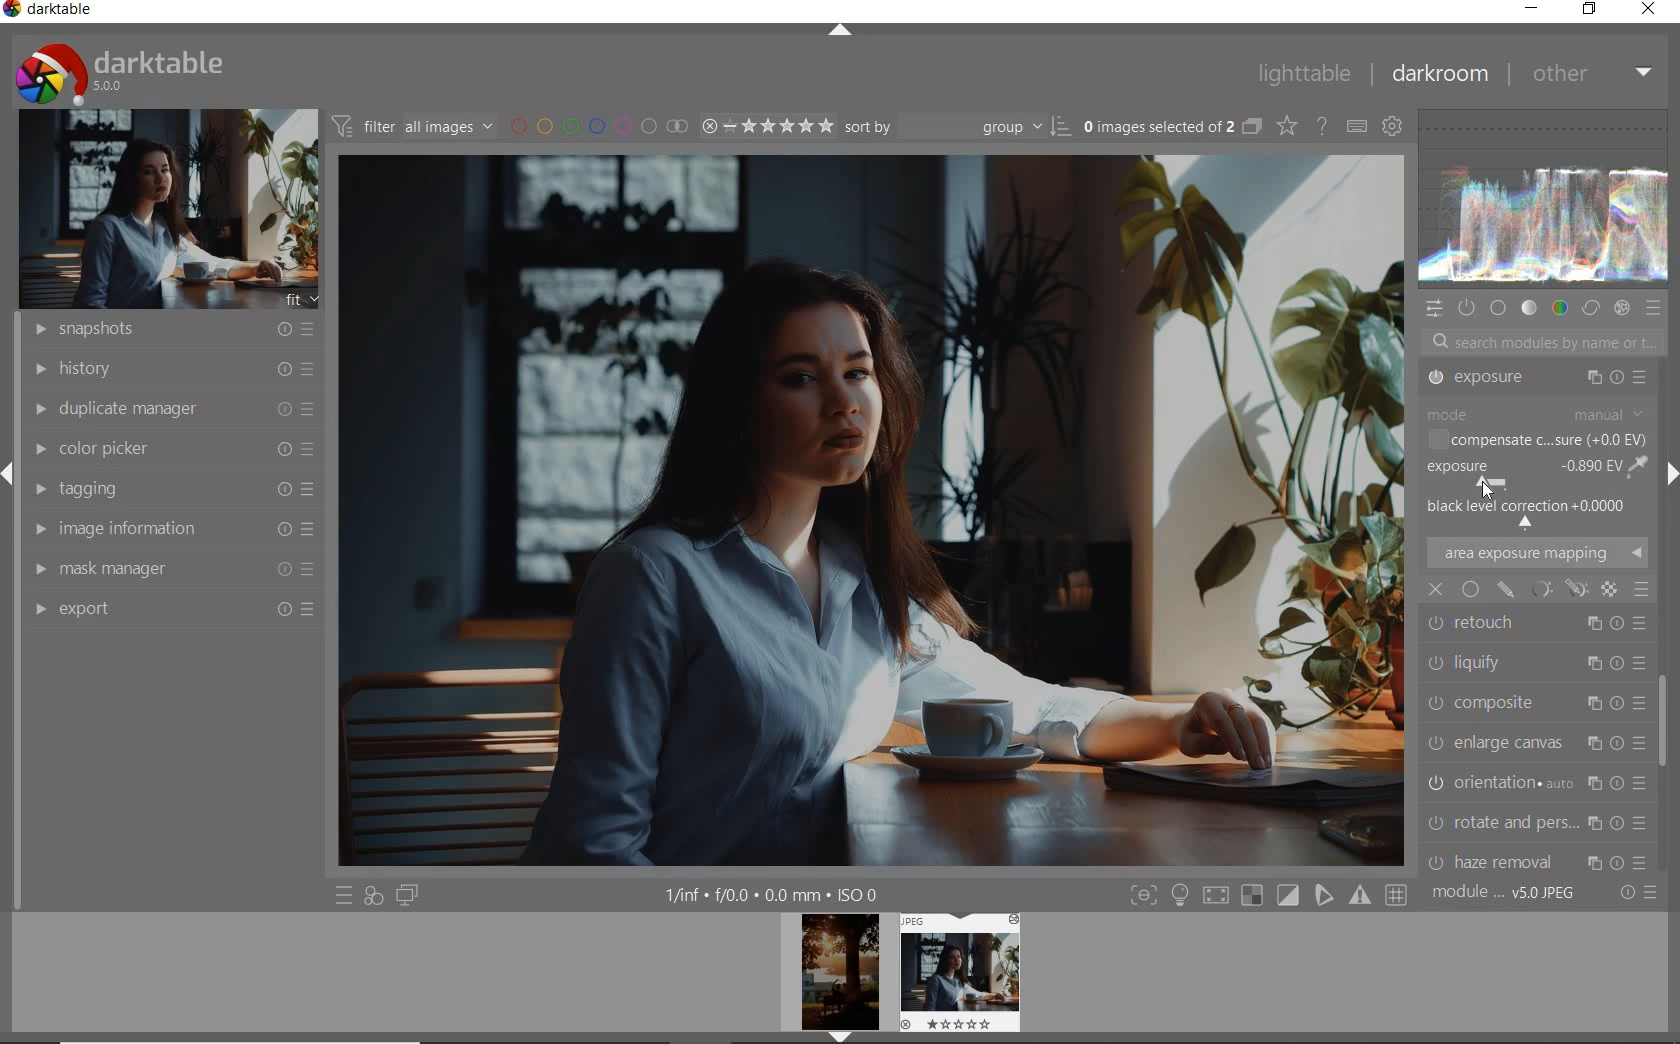 The width and height of the screenshot is (1680, 1044). What do you see at coordinates (169, 529) in the screenshot?
I see `IMAGE INFORMATION` at bounding box center [169, 529].